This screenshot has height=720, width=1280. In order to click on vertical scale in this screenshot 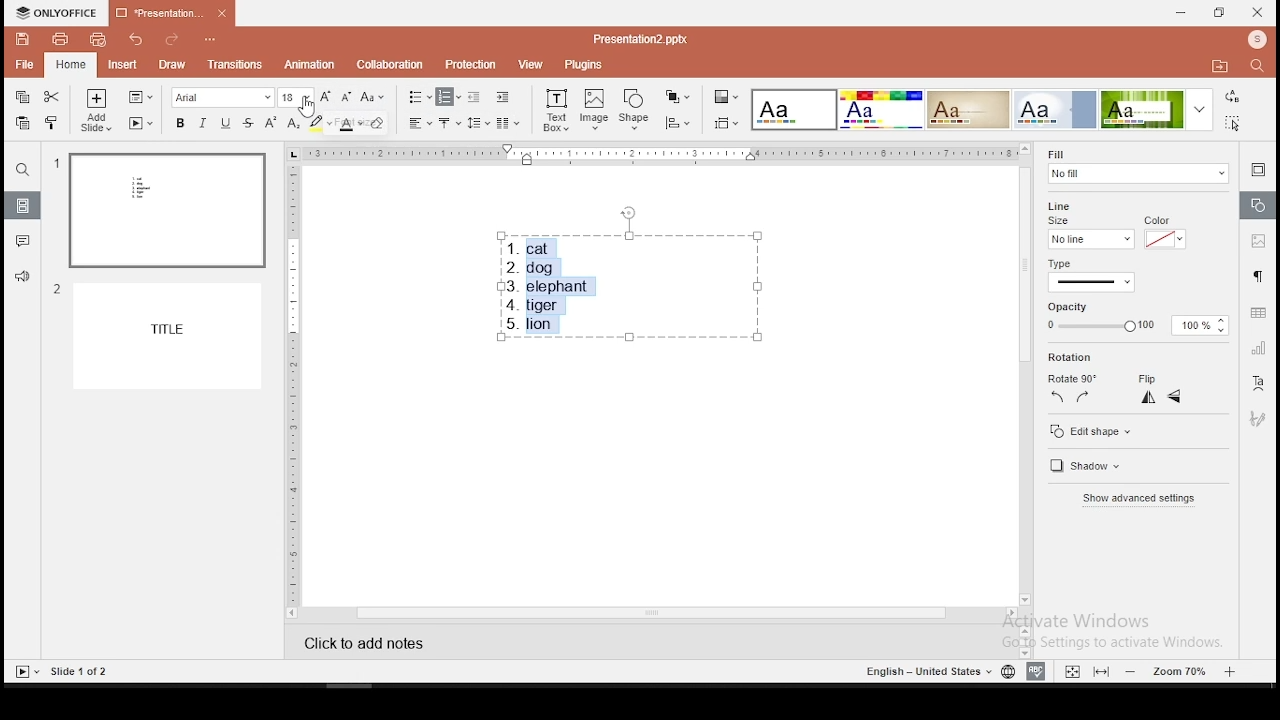, I will do `click(293, 383)`.